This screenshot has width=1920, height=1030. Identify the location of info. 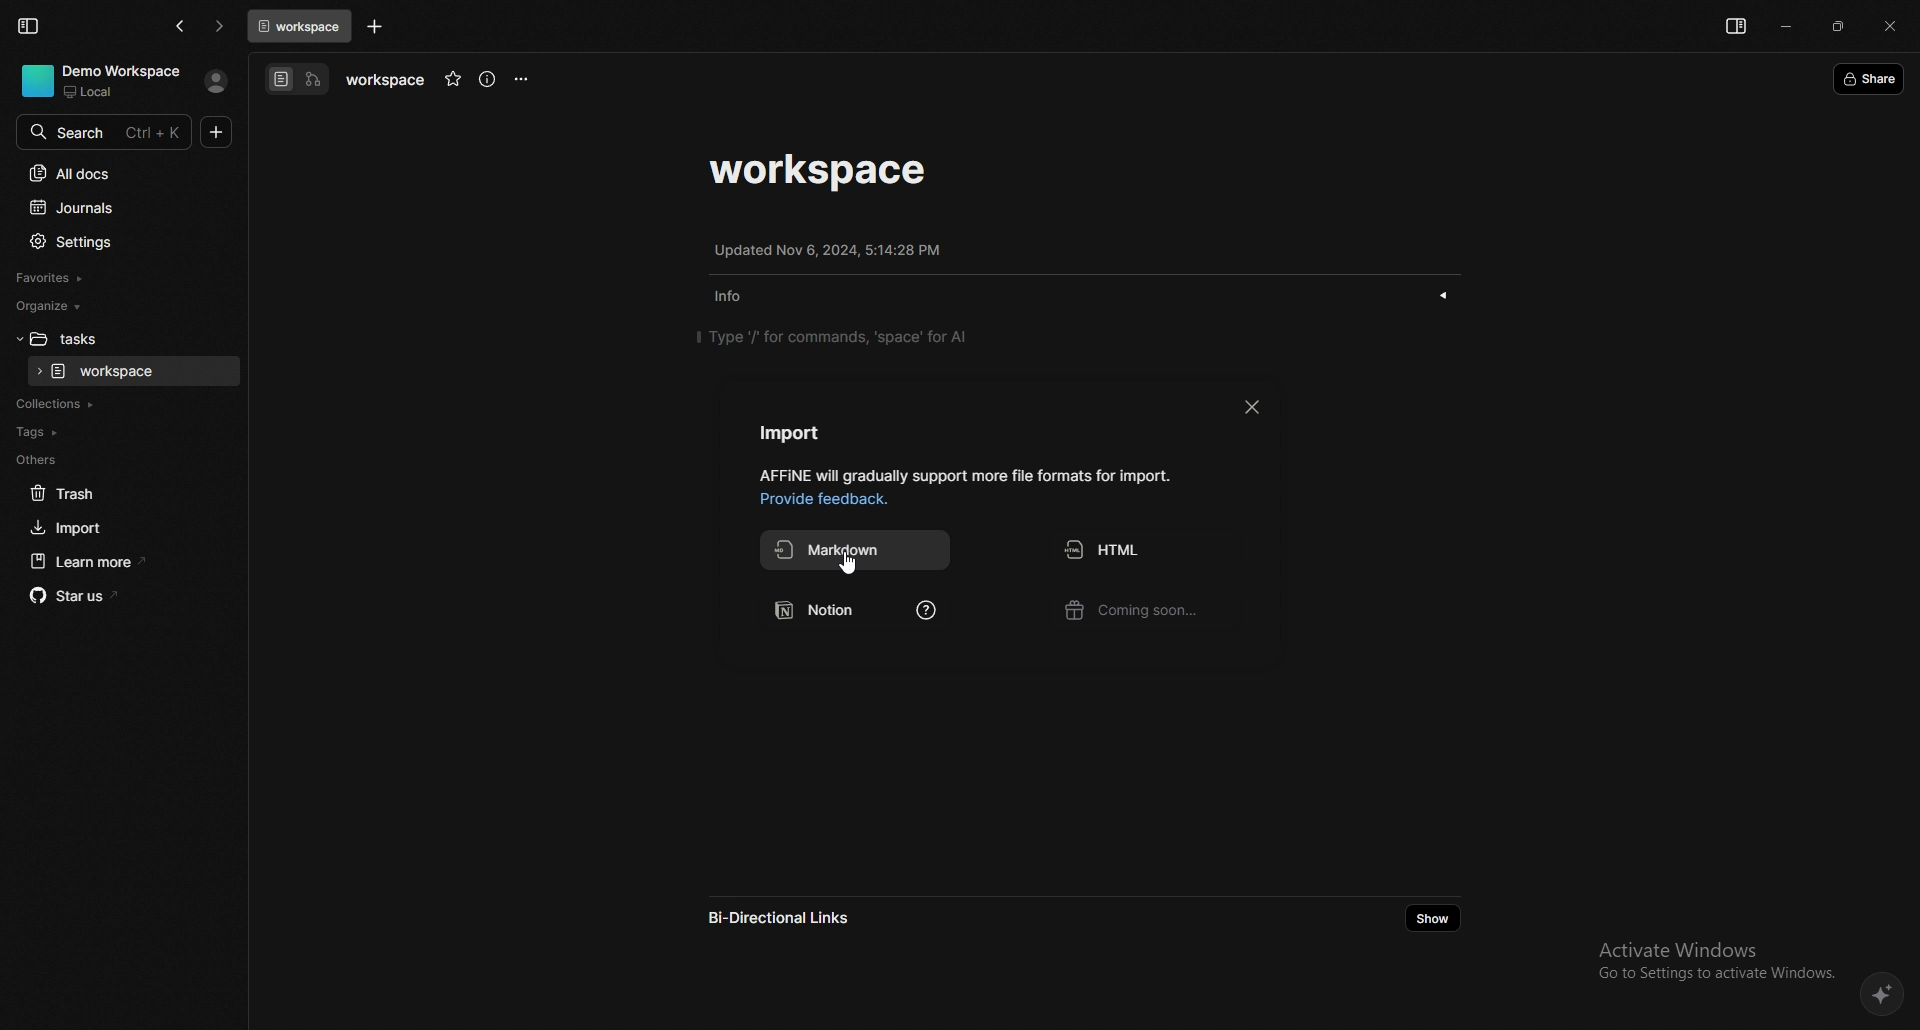
(965, 476).